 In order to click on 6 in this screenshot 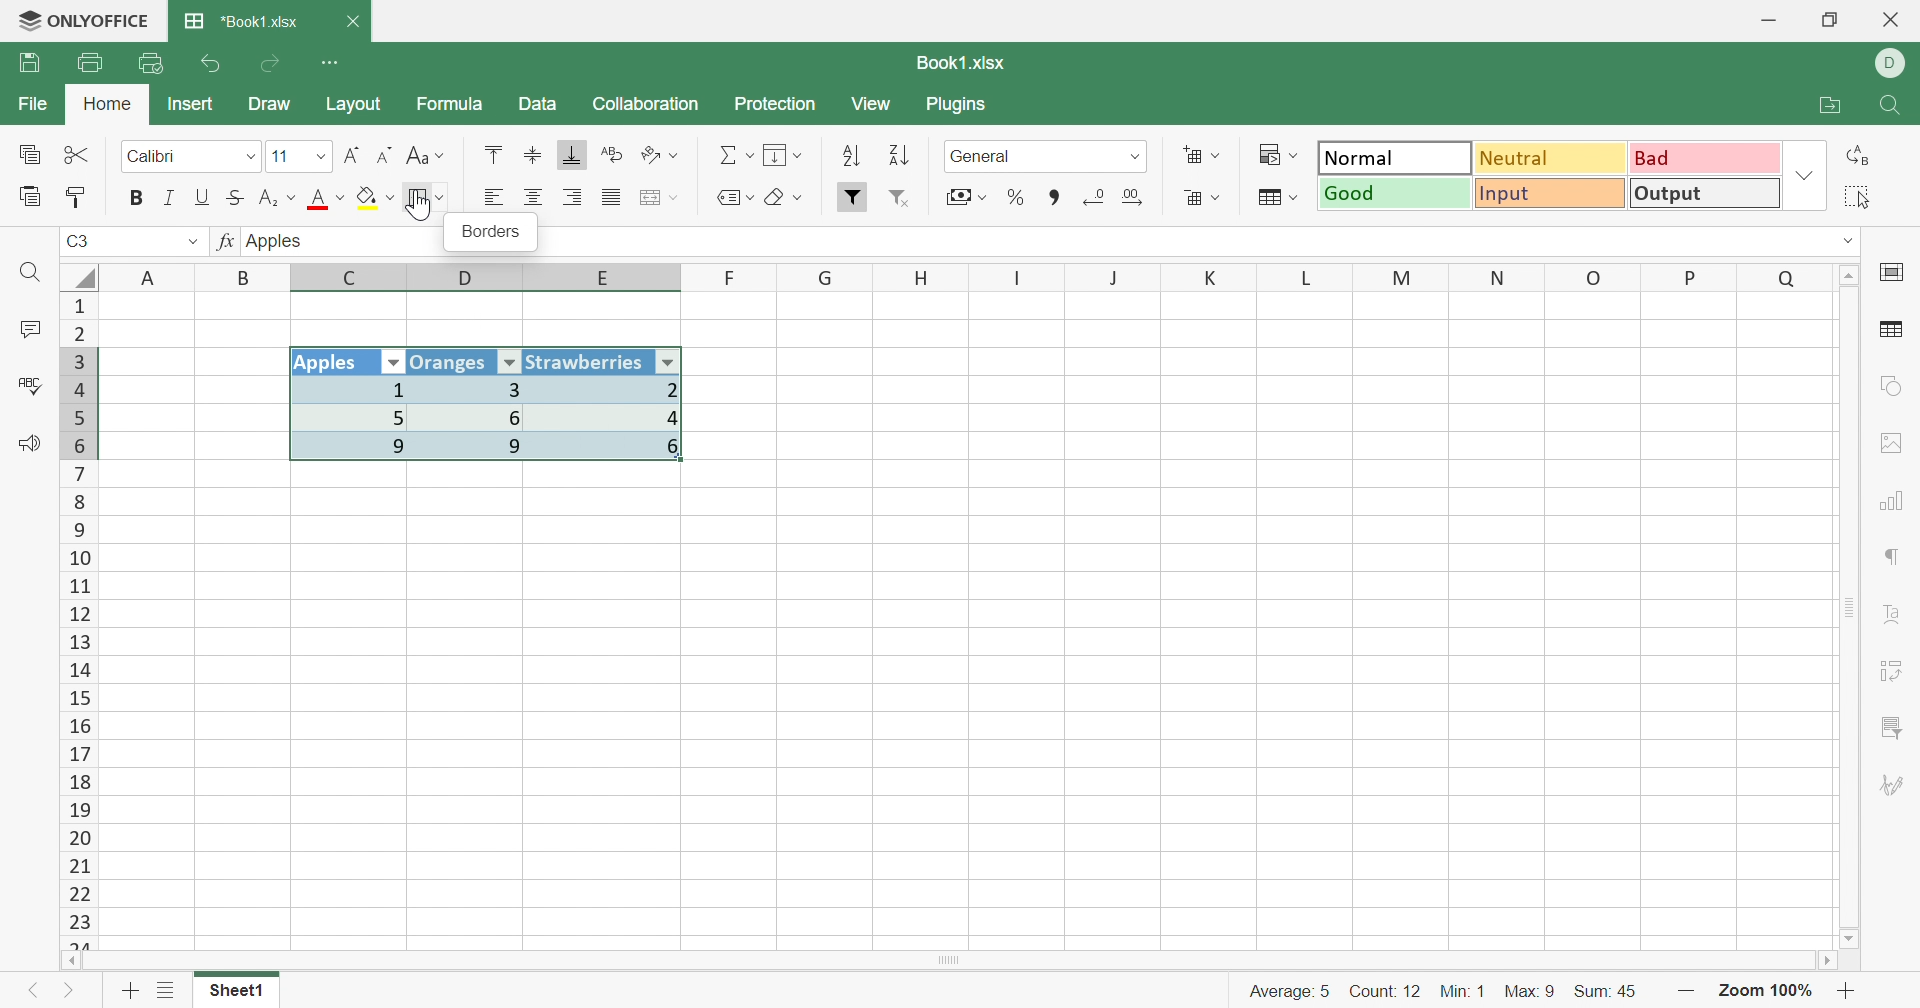, I will do `click(480, 417)`.